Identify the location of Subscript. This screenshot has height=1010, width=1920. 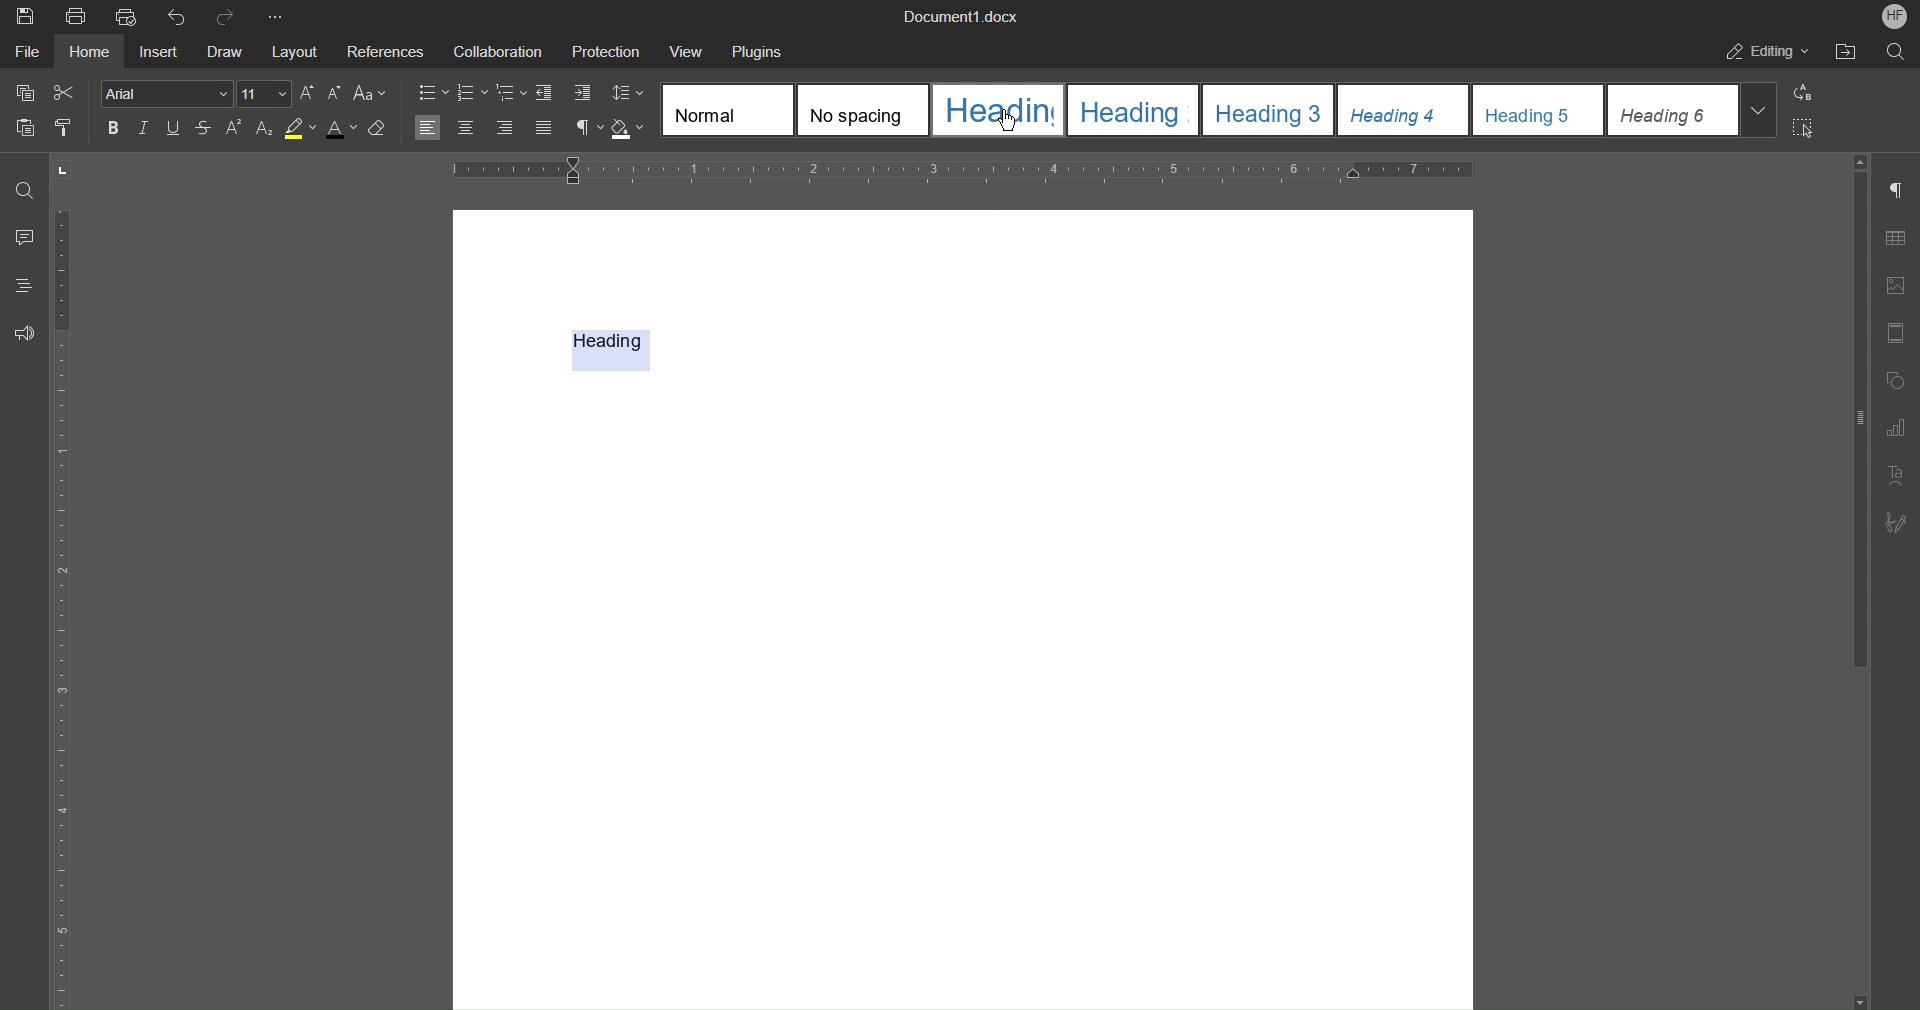
(267, 131).